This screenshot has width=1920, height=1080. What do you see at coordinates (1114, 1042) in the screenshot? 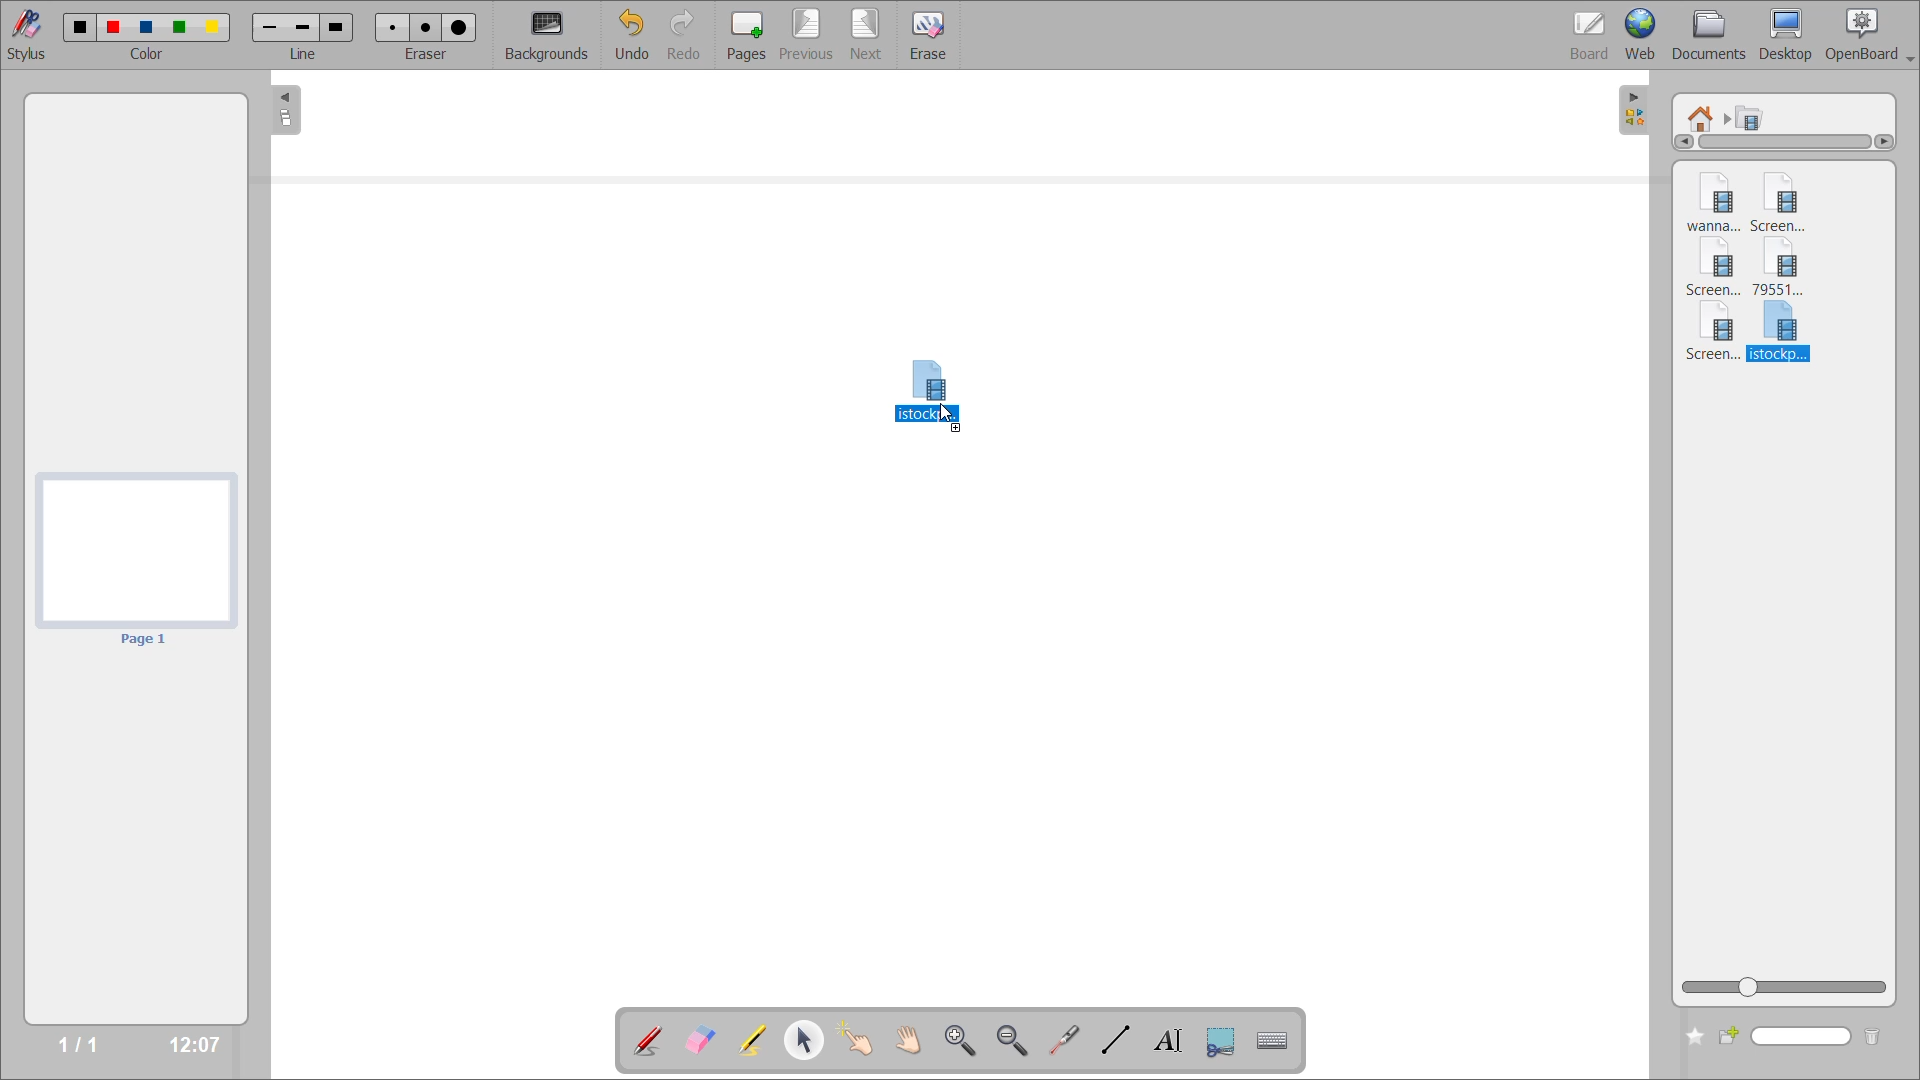
I see `draw lines` at bounding box center [1114, 1042].